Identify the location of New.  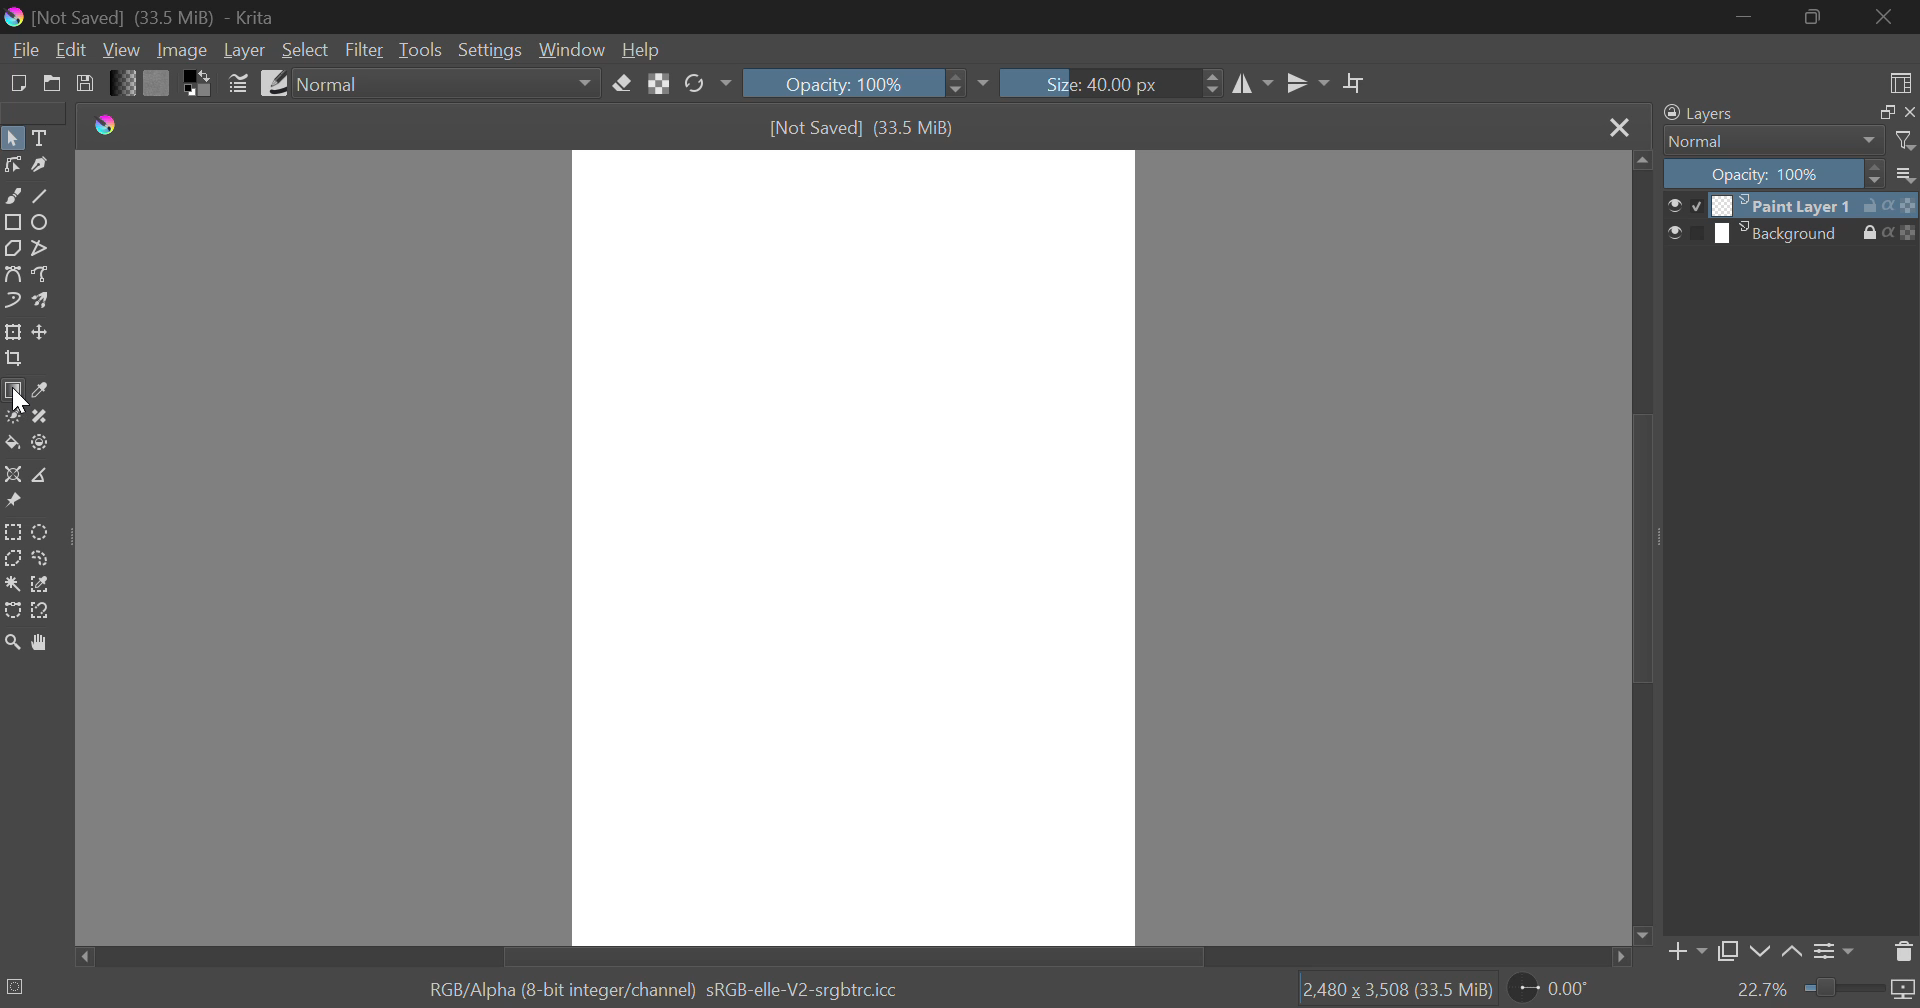
(17, 81).